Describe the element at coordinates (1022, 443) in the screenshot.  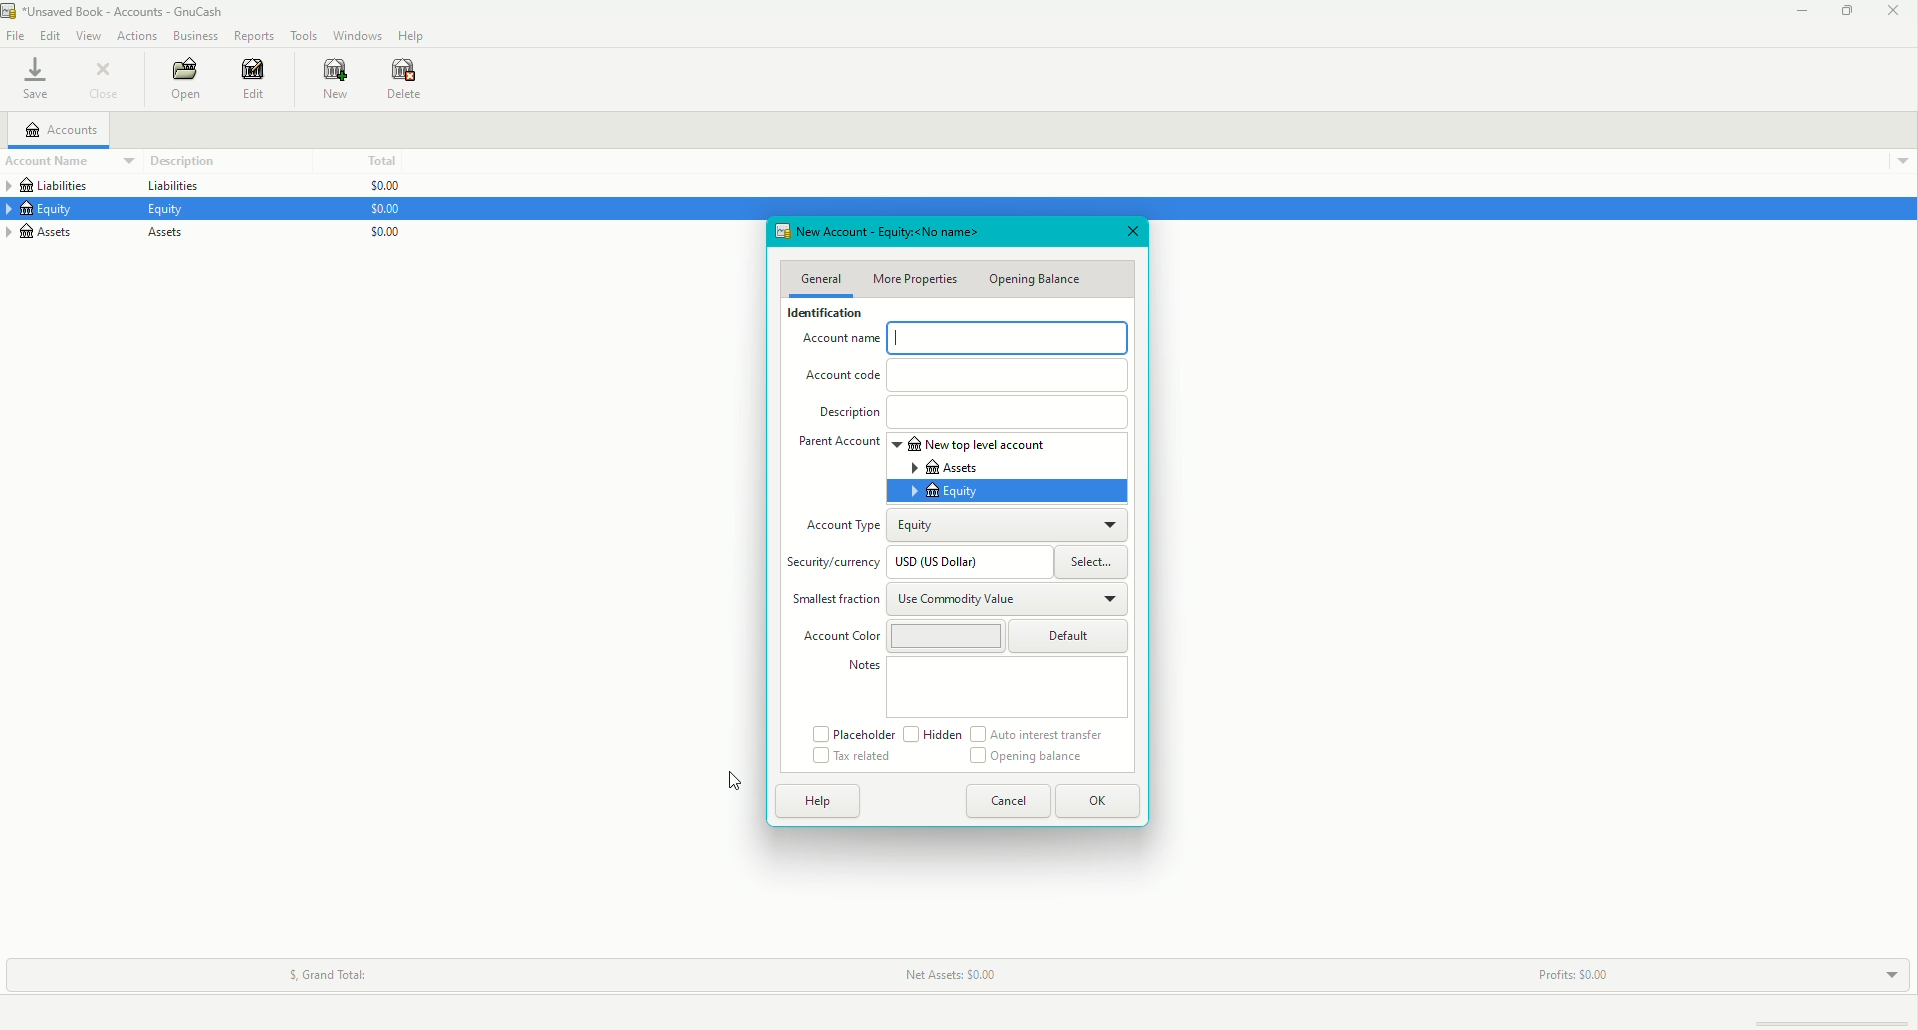
I see `New top level account` at that location.